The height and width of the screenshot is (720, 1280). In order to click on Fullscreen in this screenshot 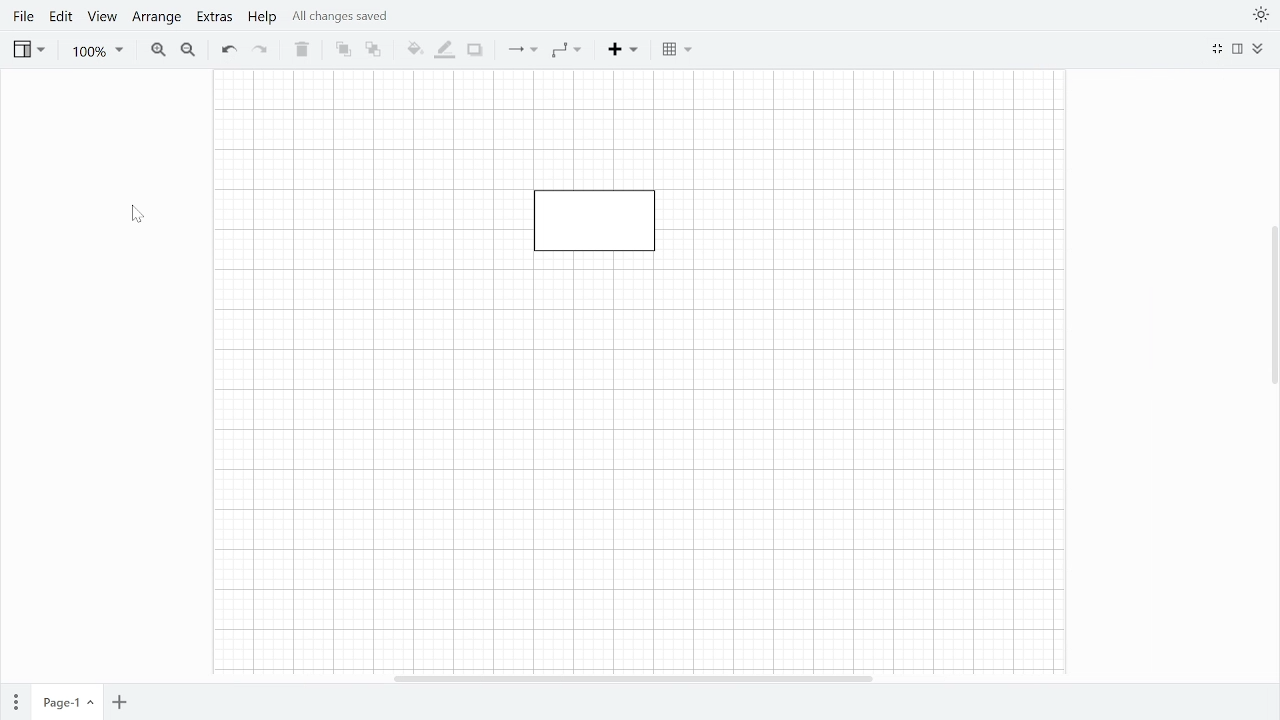, I will do `click(1219, 47)`.